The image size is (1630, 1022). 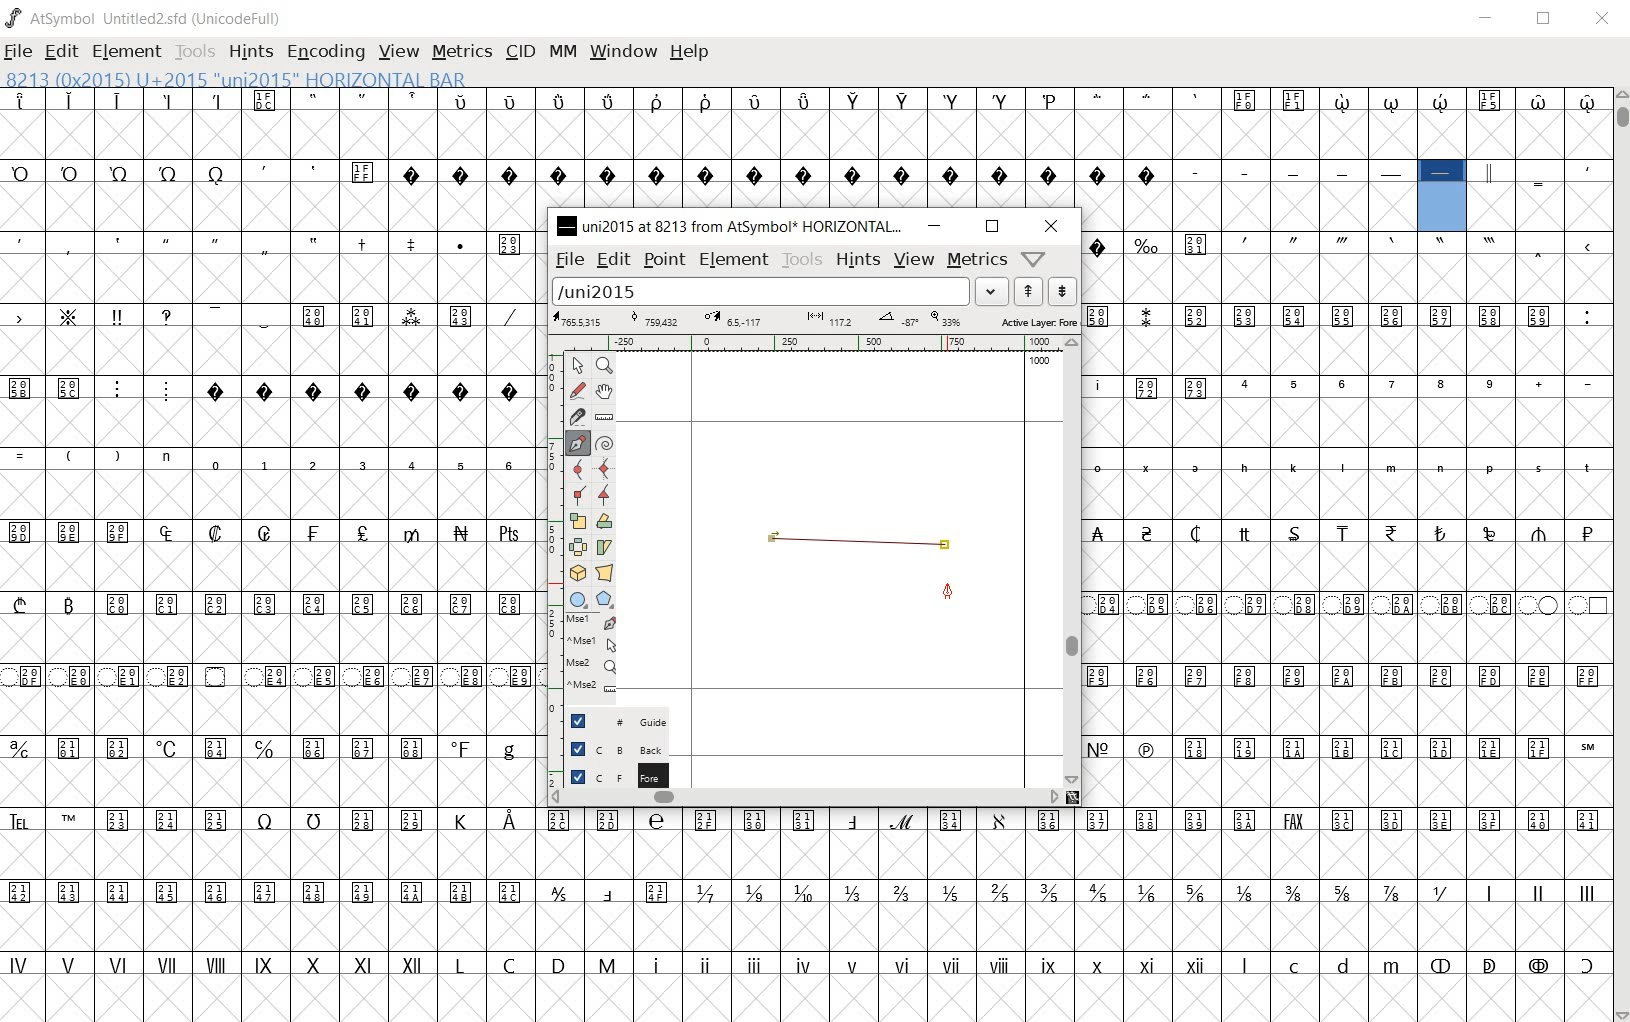 I want to click on close, so click(x=1052, y=226).